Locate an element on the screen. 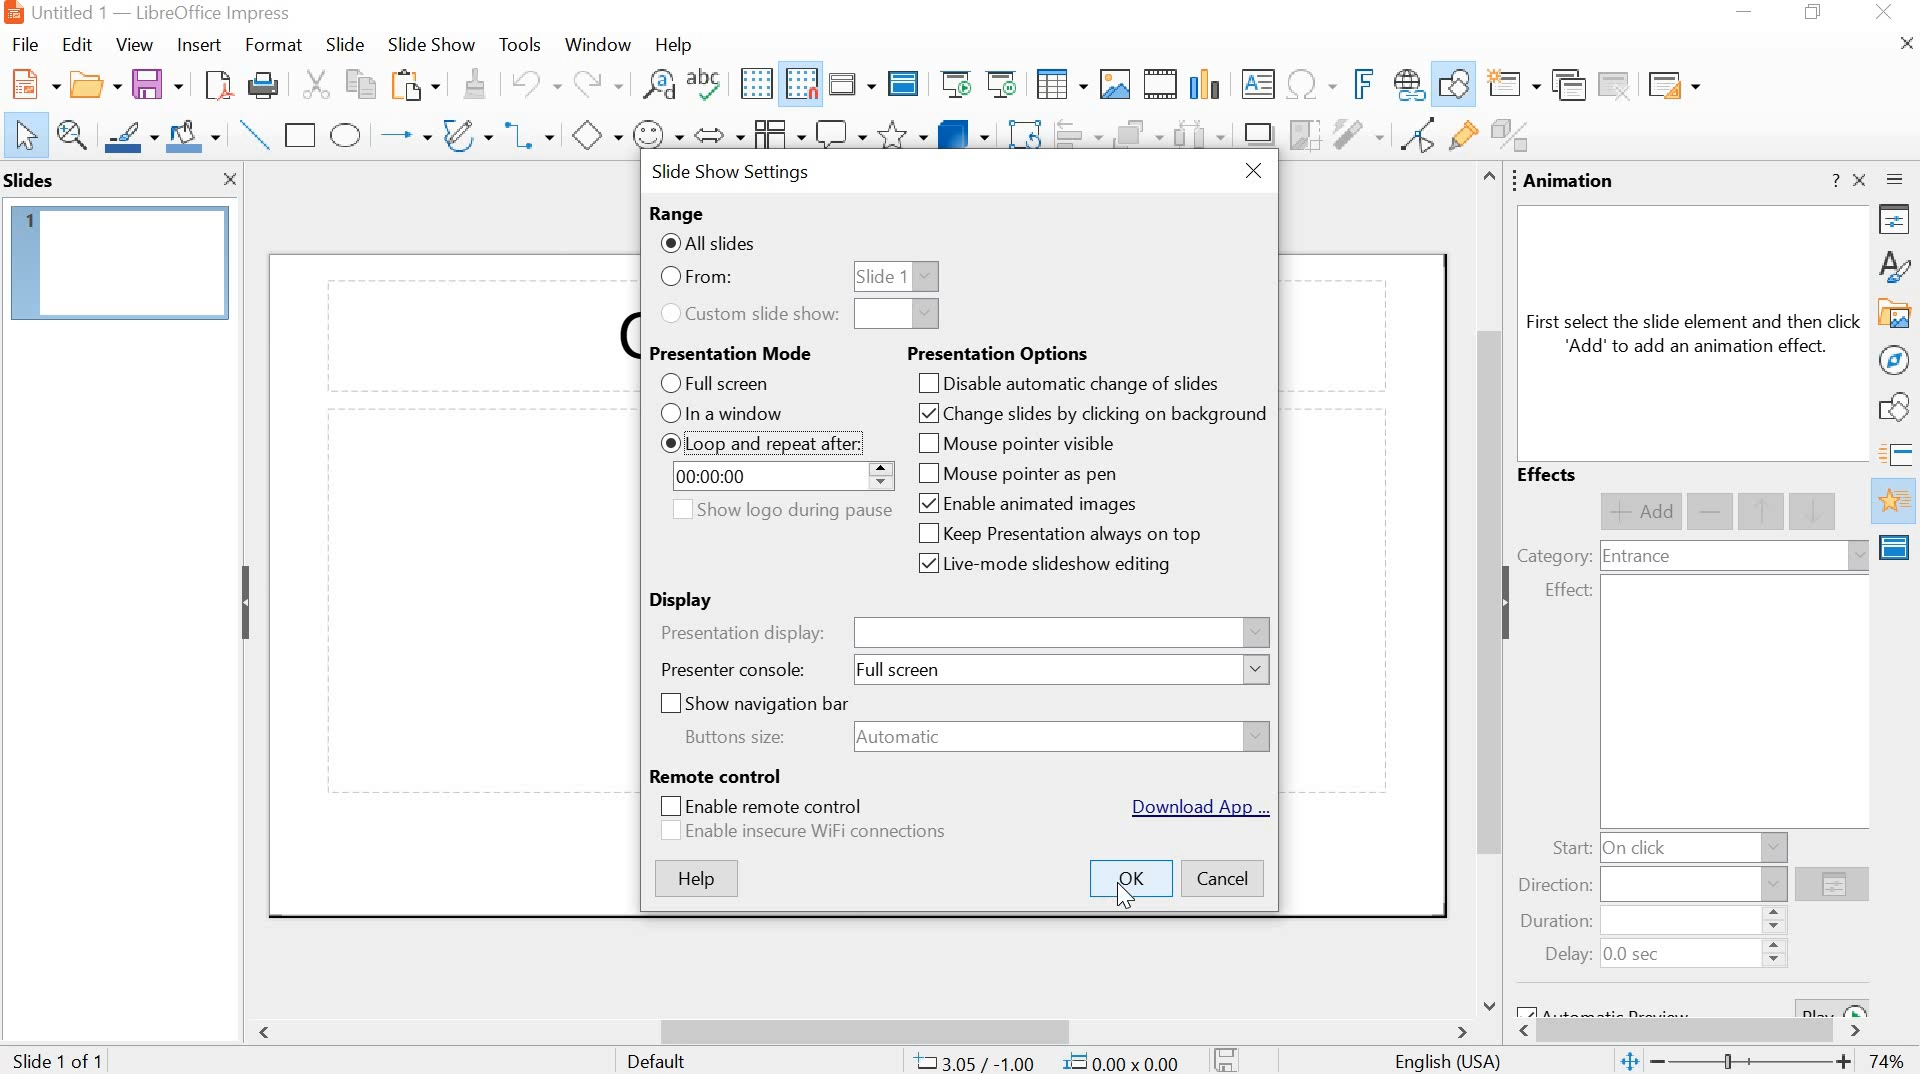 This screenshot has width=1920, height=1074. ellipse is located at coordinates (346, 136).